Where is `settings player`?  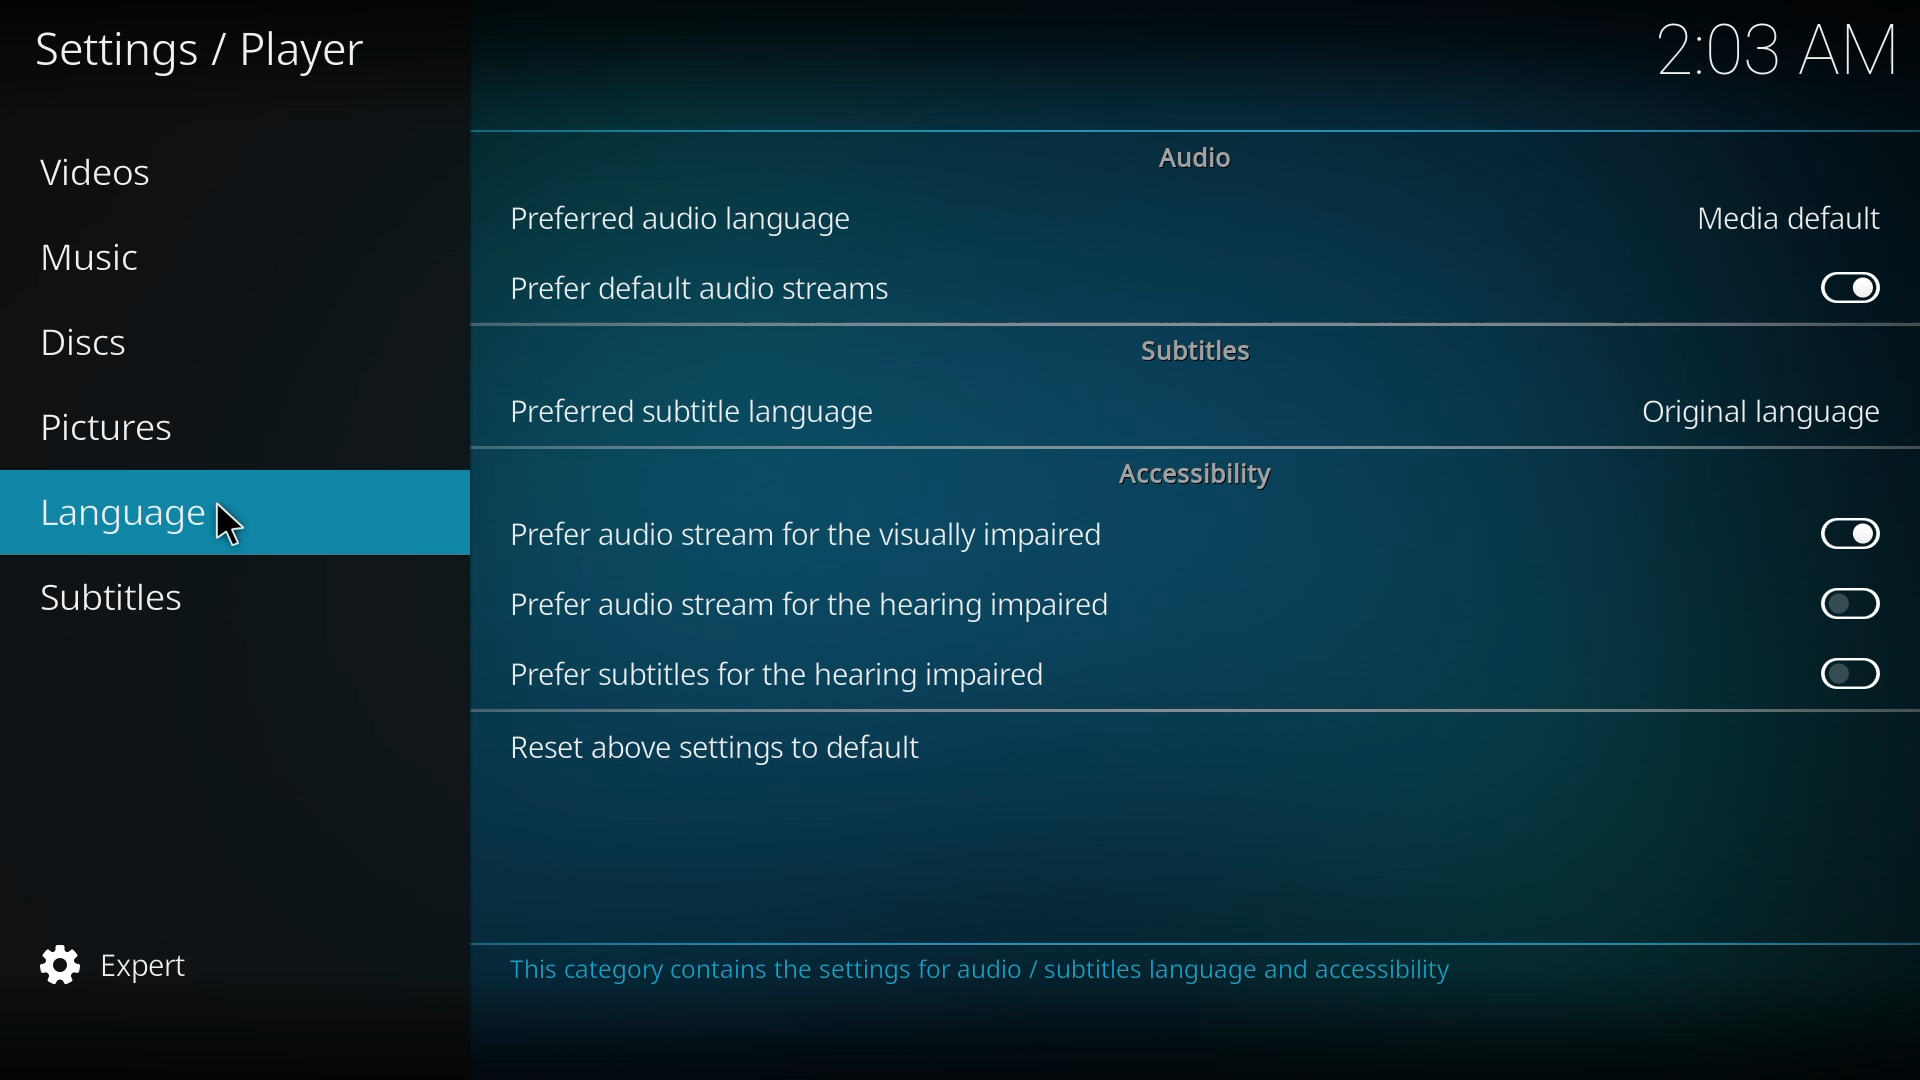
settings player is located at coordinates (200, 49).